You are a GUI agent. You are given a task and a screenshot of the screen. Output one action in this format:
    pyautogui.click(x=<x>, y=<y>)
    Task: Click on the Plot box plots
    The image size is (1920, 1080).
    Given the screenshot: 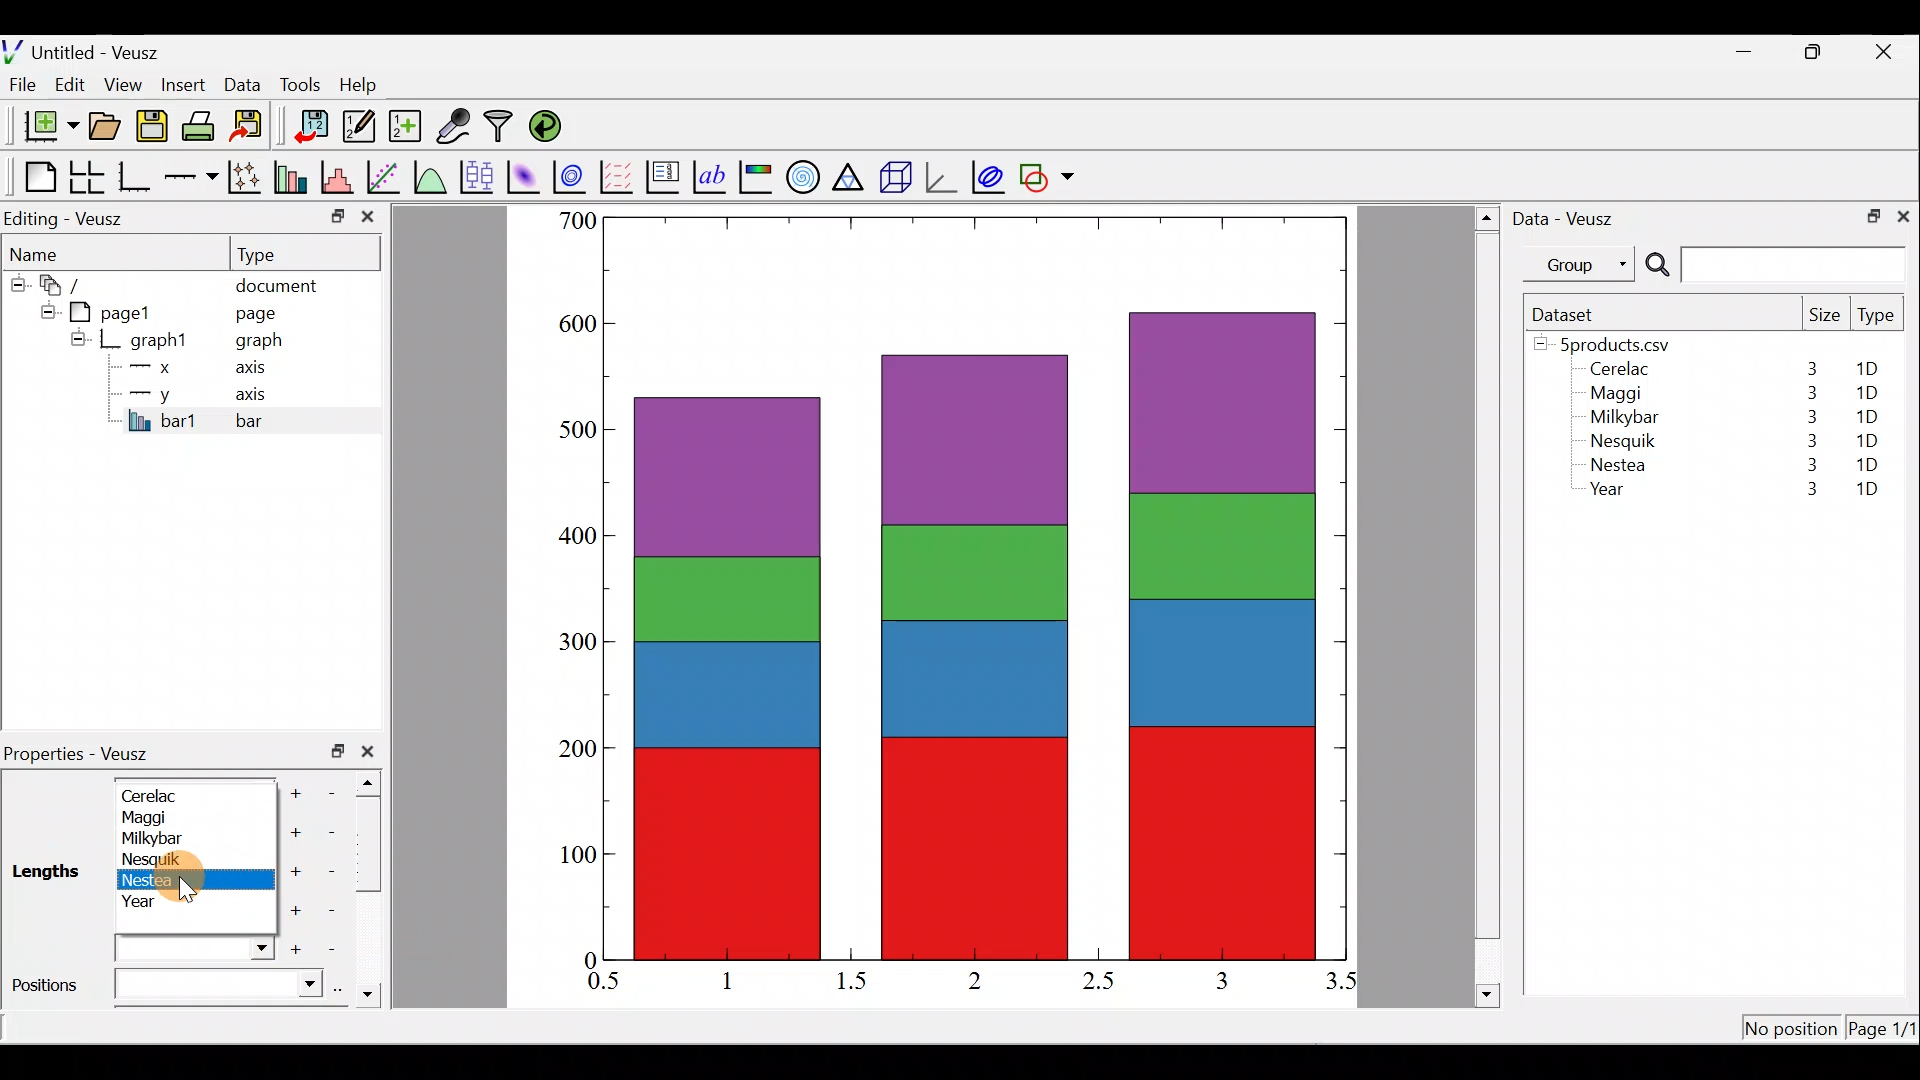 What is the action you would take?
    pyautogui.click(x=479, y=176)
    